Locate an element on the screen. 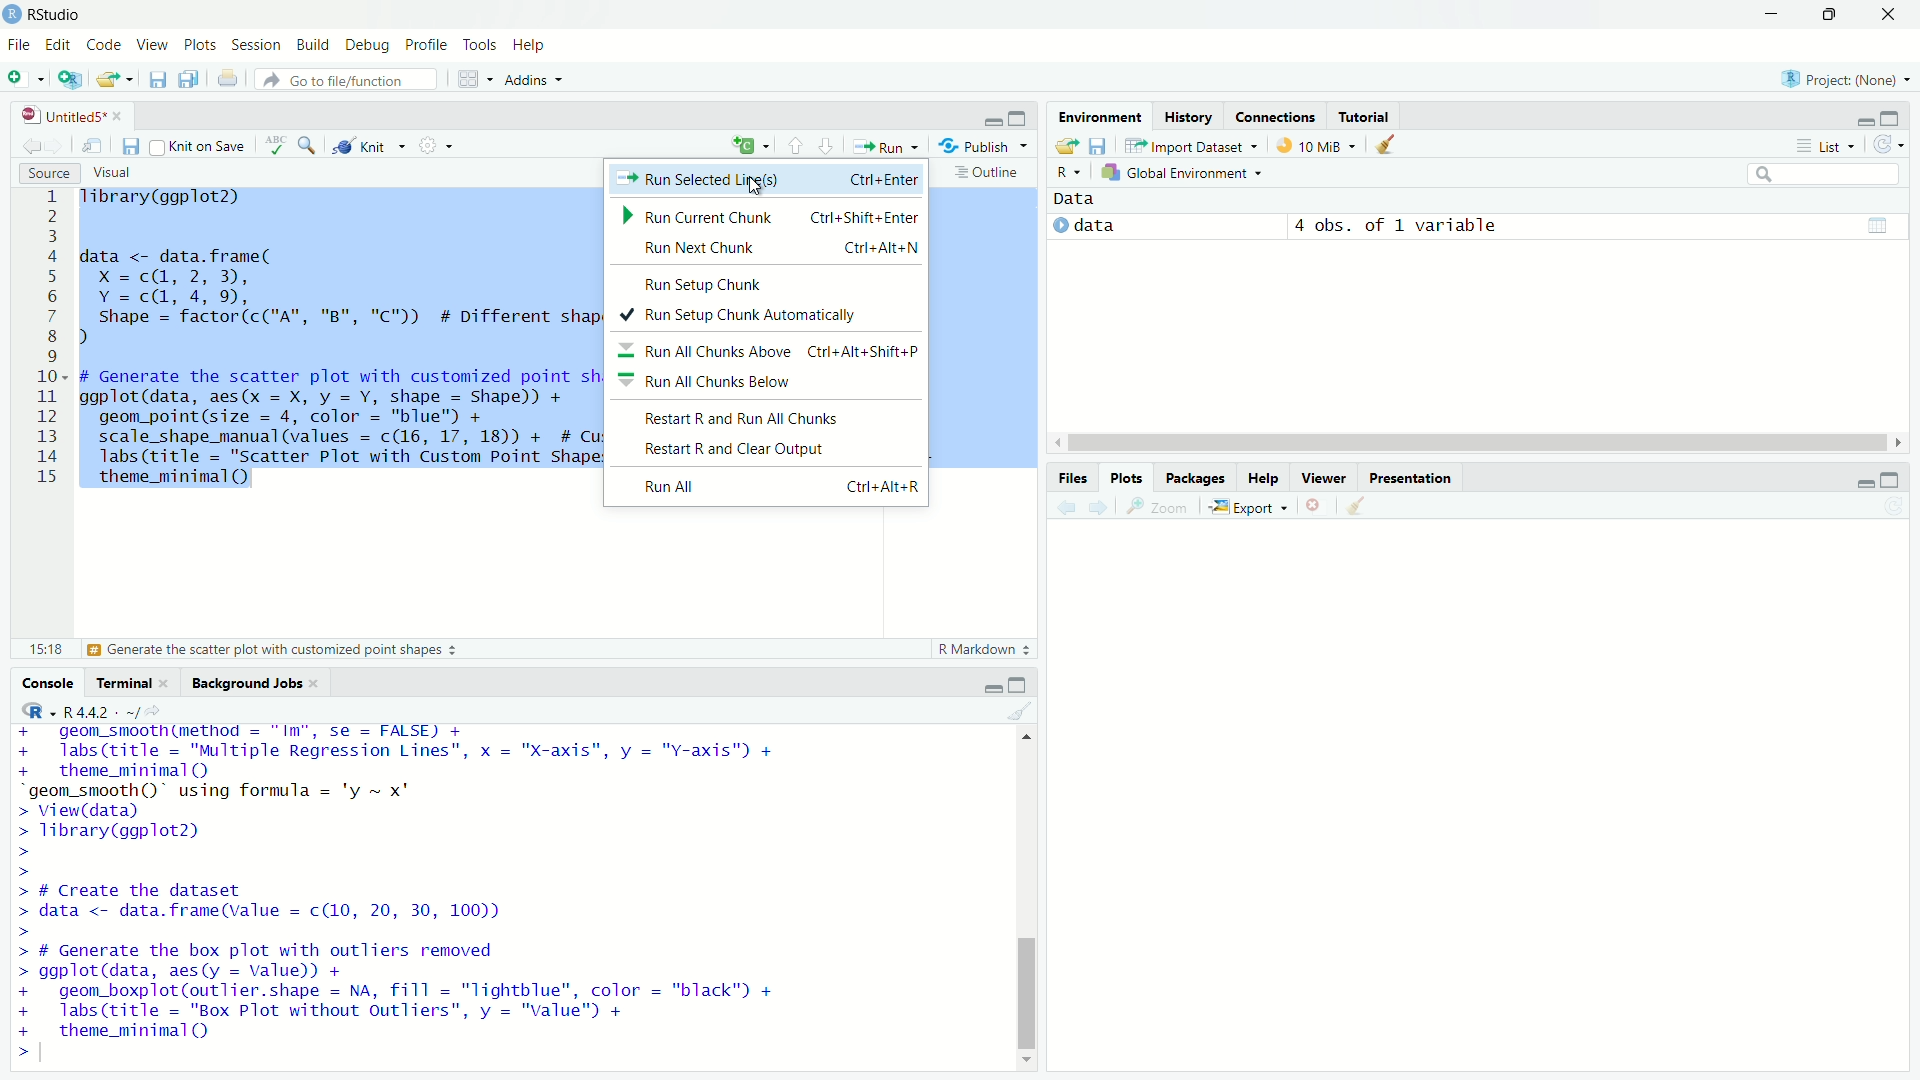  Run All Chunks Below is located at coordinates (766, 380).